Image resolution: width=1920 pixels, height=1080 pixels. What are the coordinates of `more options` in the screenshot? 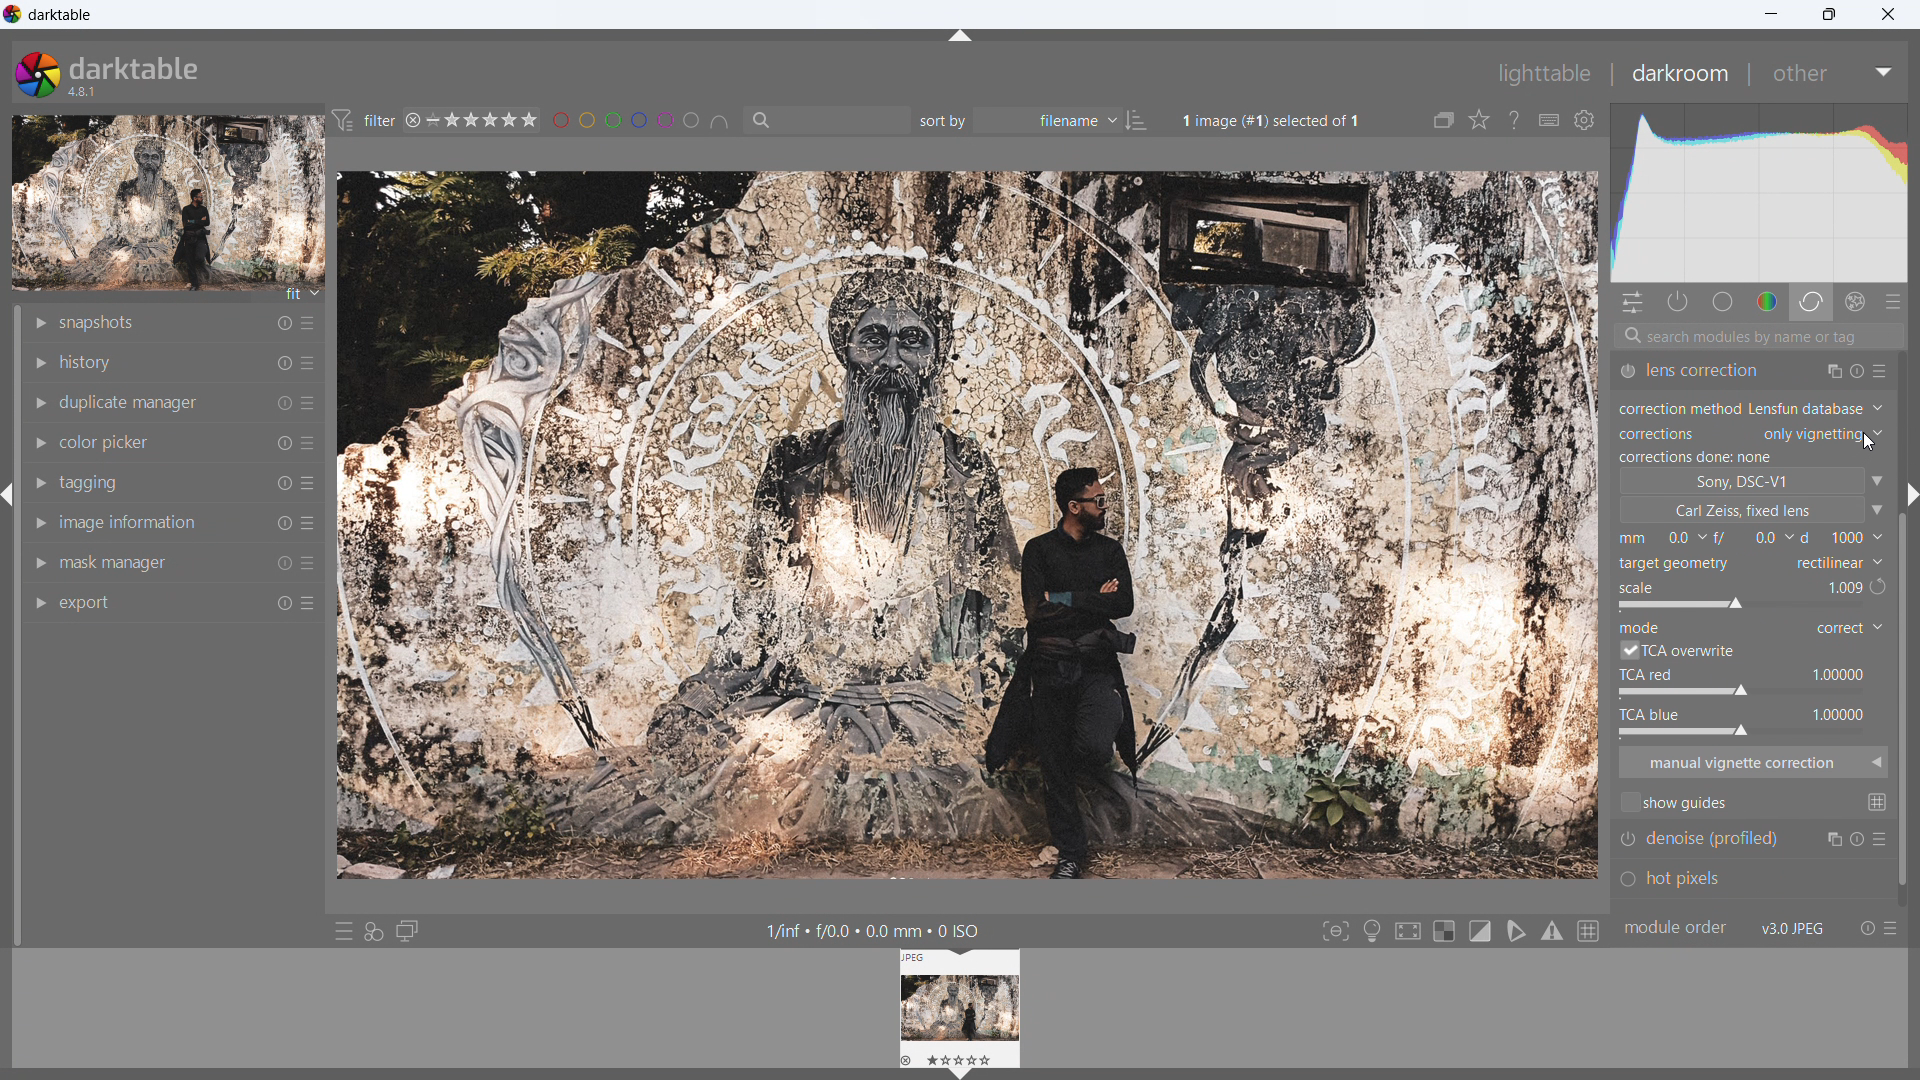 It's located at (311, 599).